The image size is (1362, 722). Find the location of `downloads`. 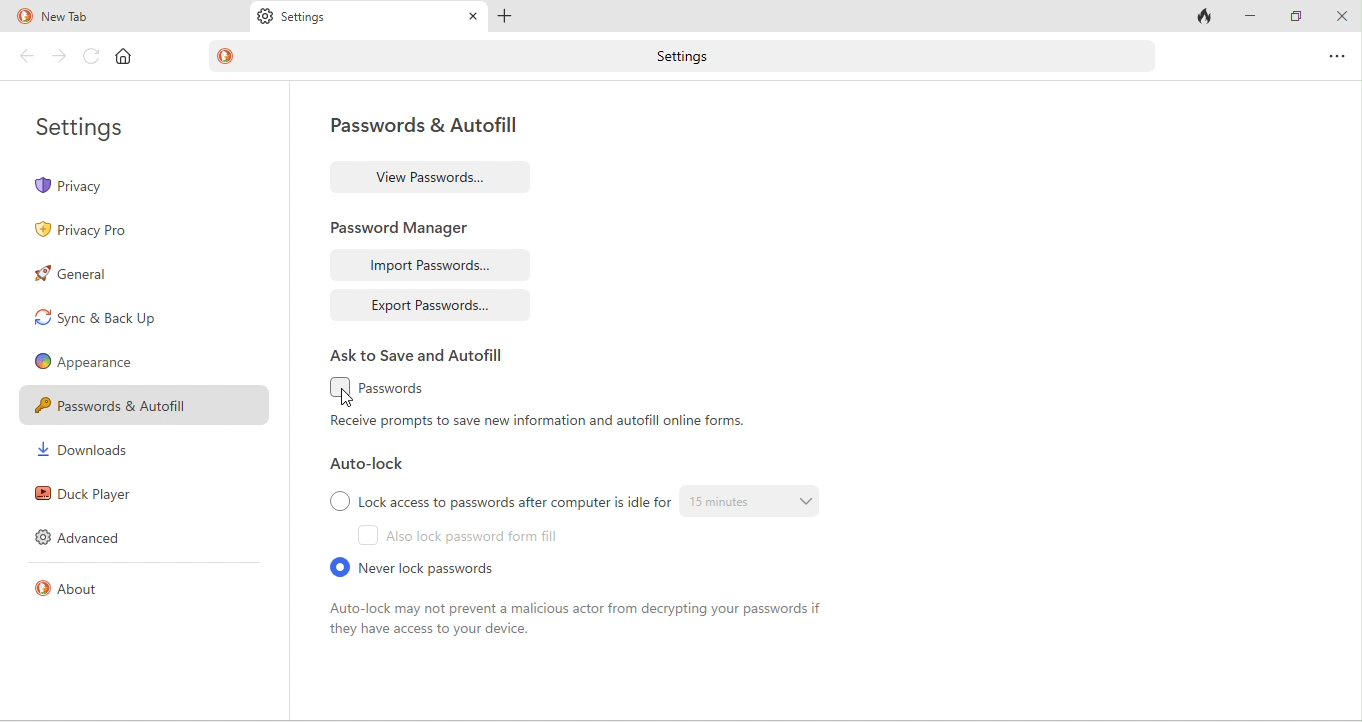

downloads is located at coordinates (88, 452).